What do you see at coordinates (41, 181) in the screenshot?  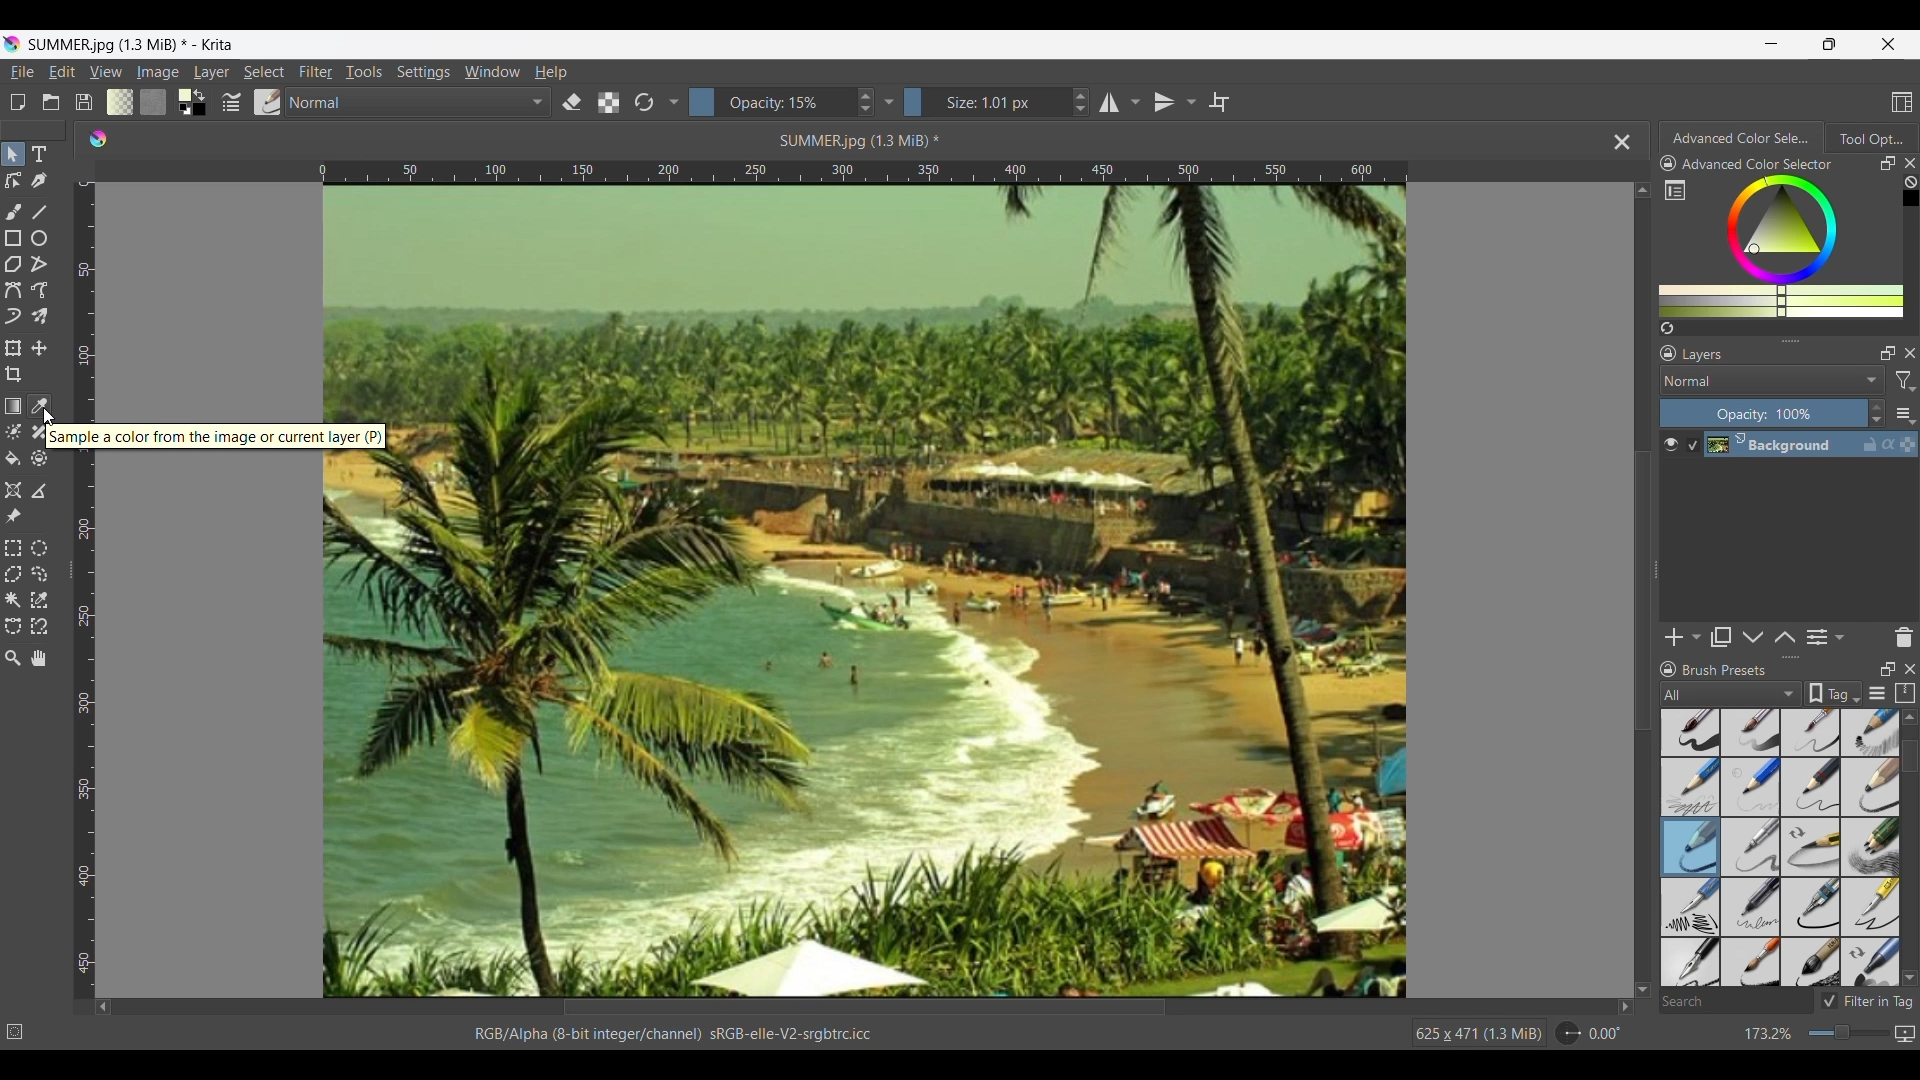 I see `Calligraphy` at bounding box center [41, 181].